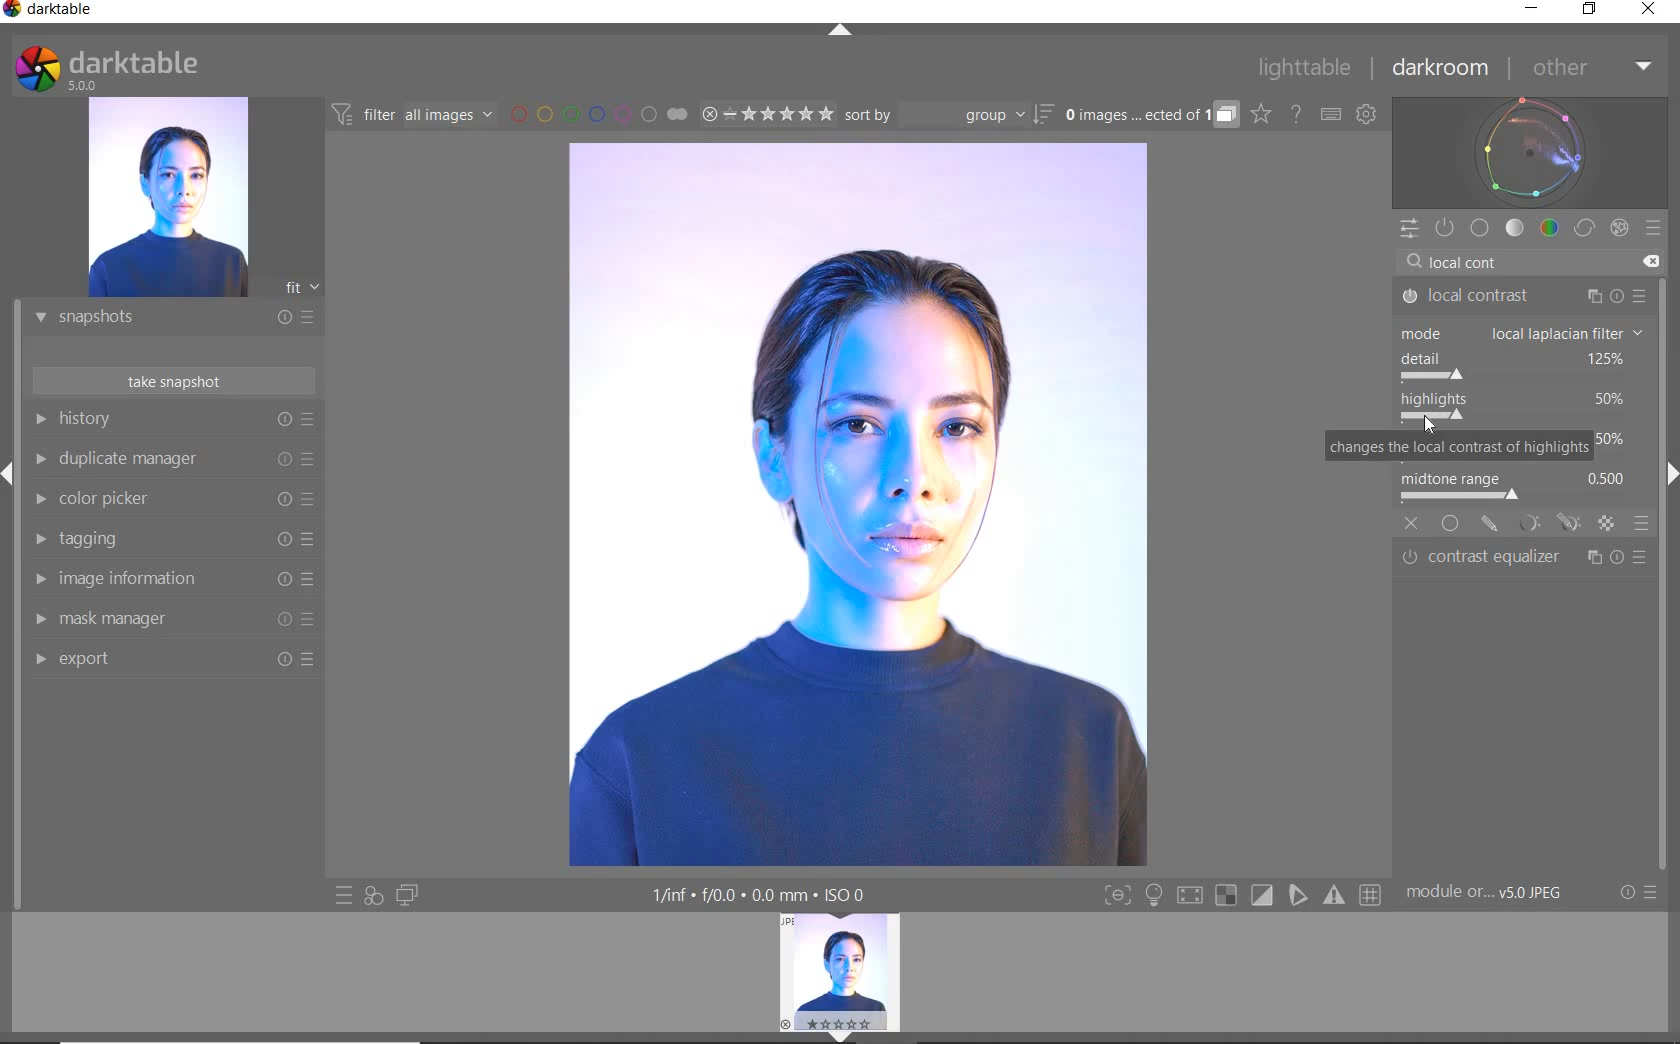  Describe the element at coordinates (1607, 525) in the screenshot. I see `MASK OPTION` at that location.